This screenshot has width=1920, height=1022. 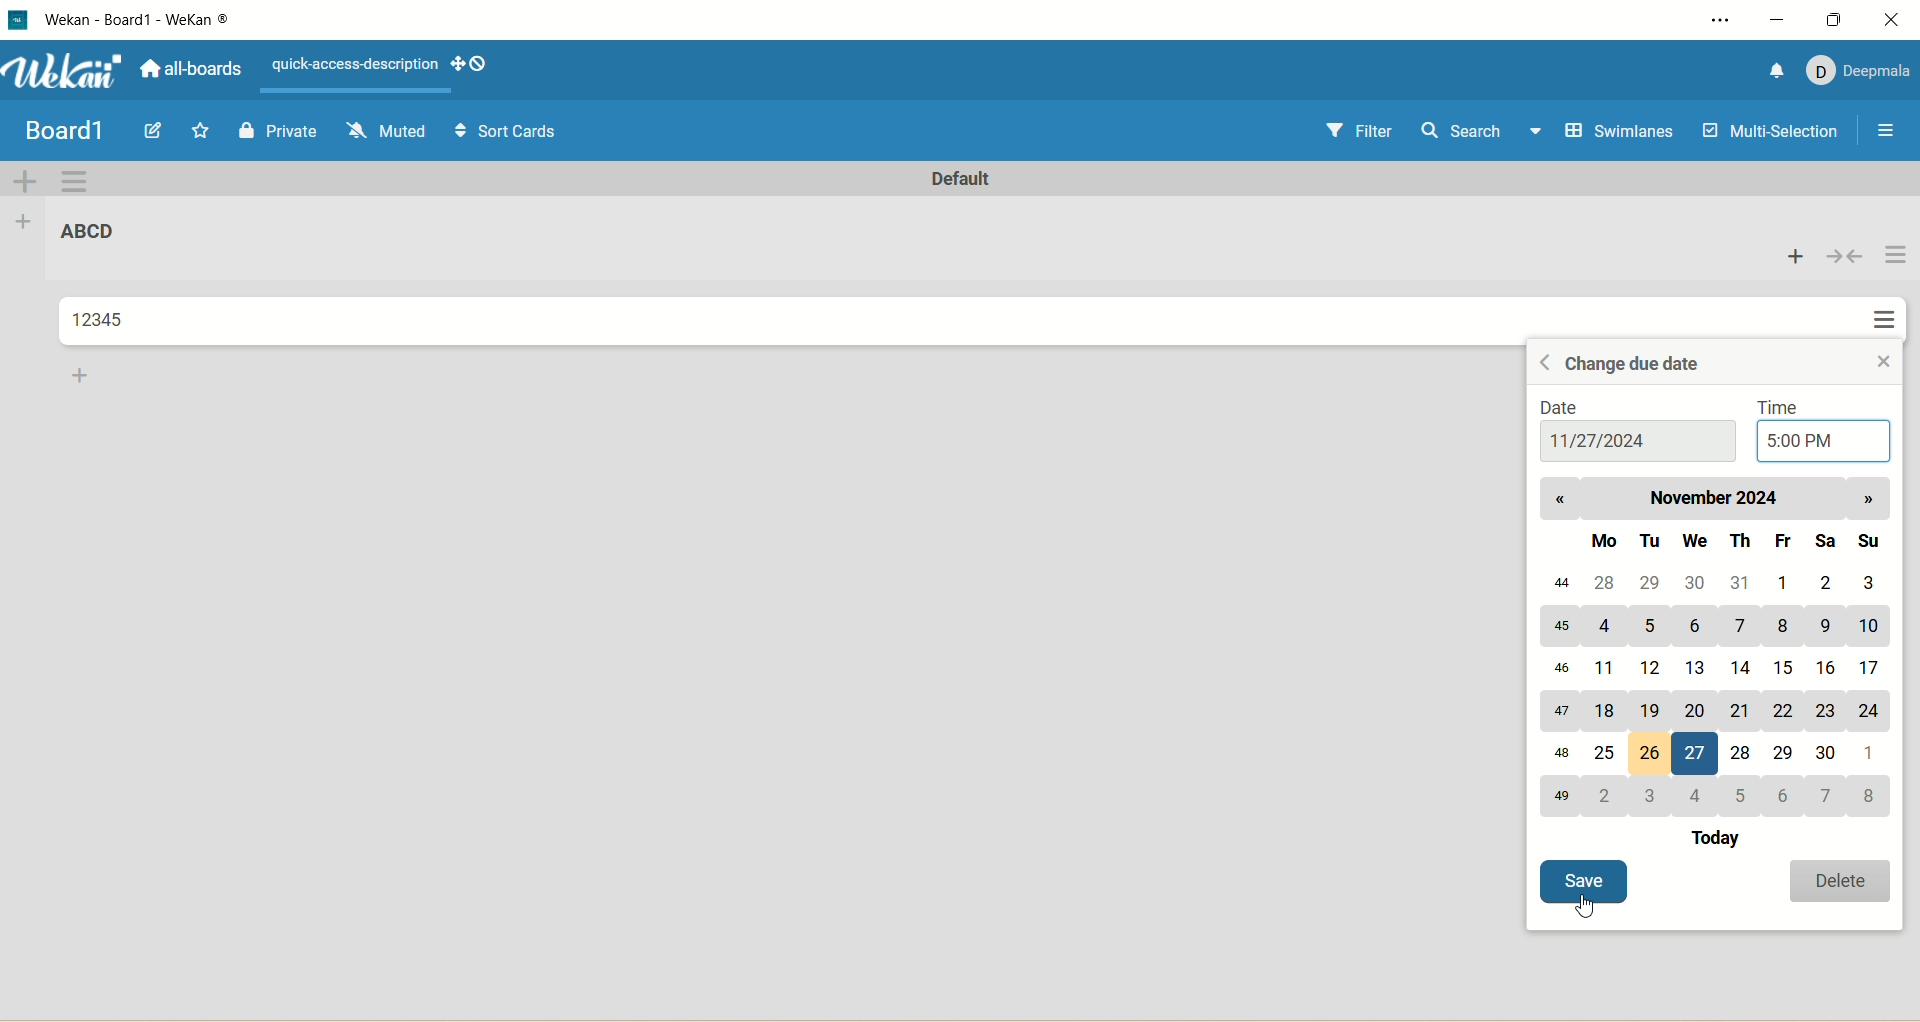 I want to click on add list, so click(x=27, y=226).